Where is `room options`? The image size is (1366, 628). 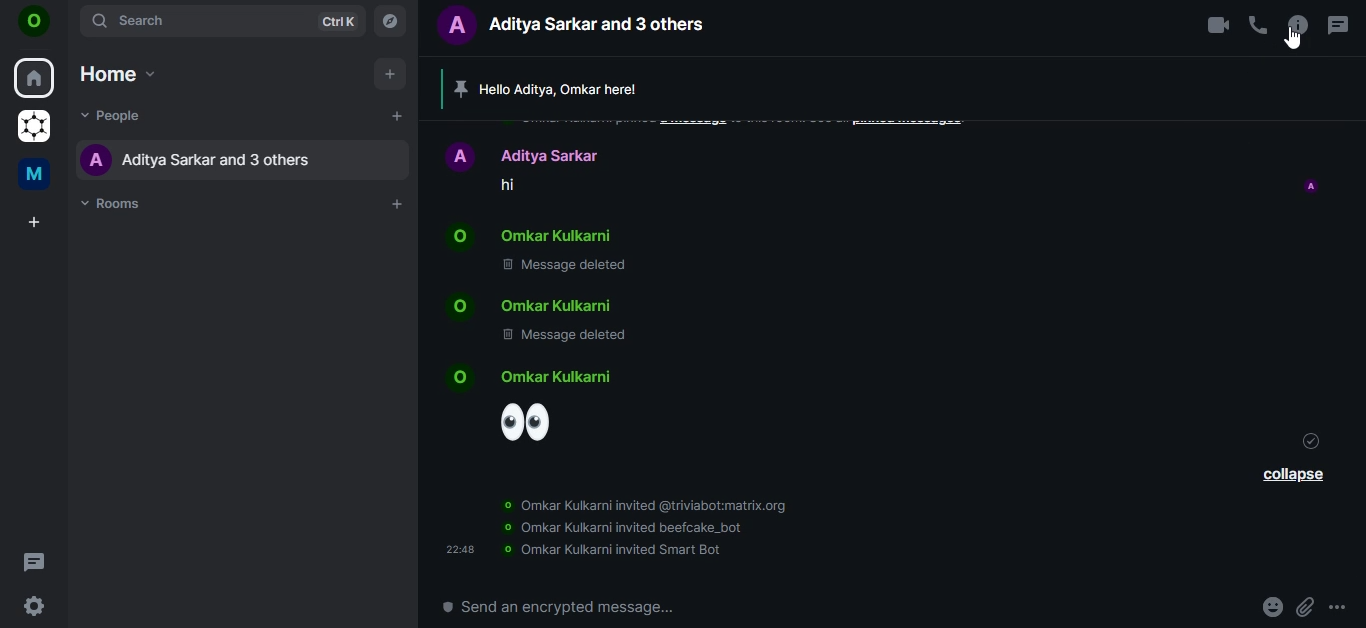
room options is located at coordinates (1296, 27).